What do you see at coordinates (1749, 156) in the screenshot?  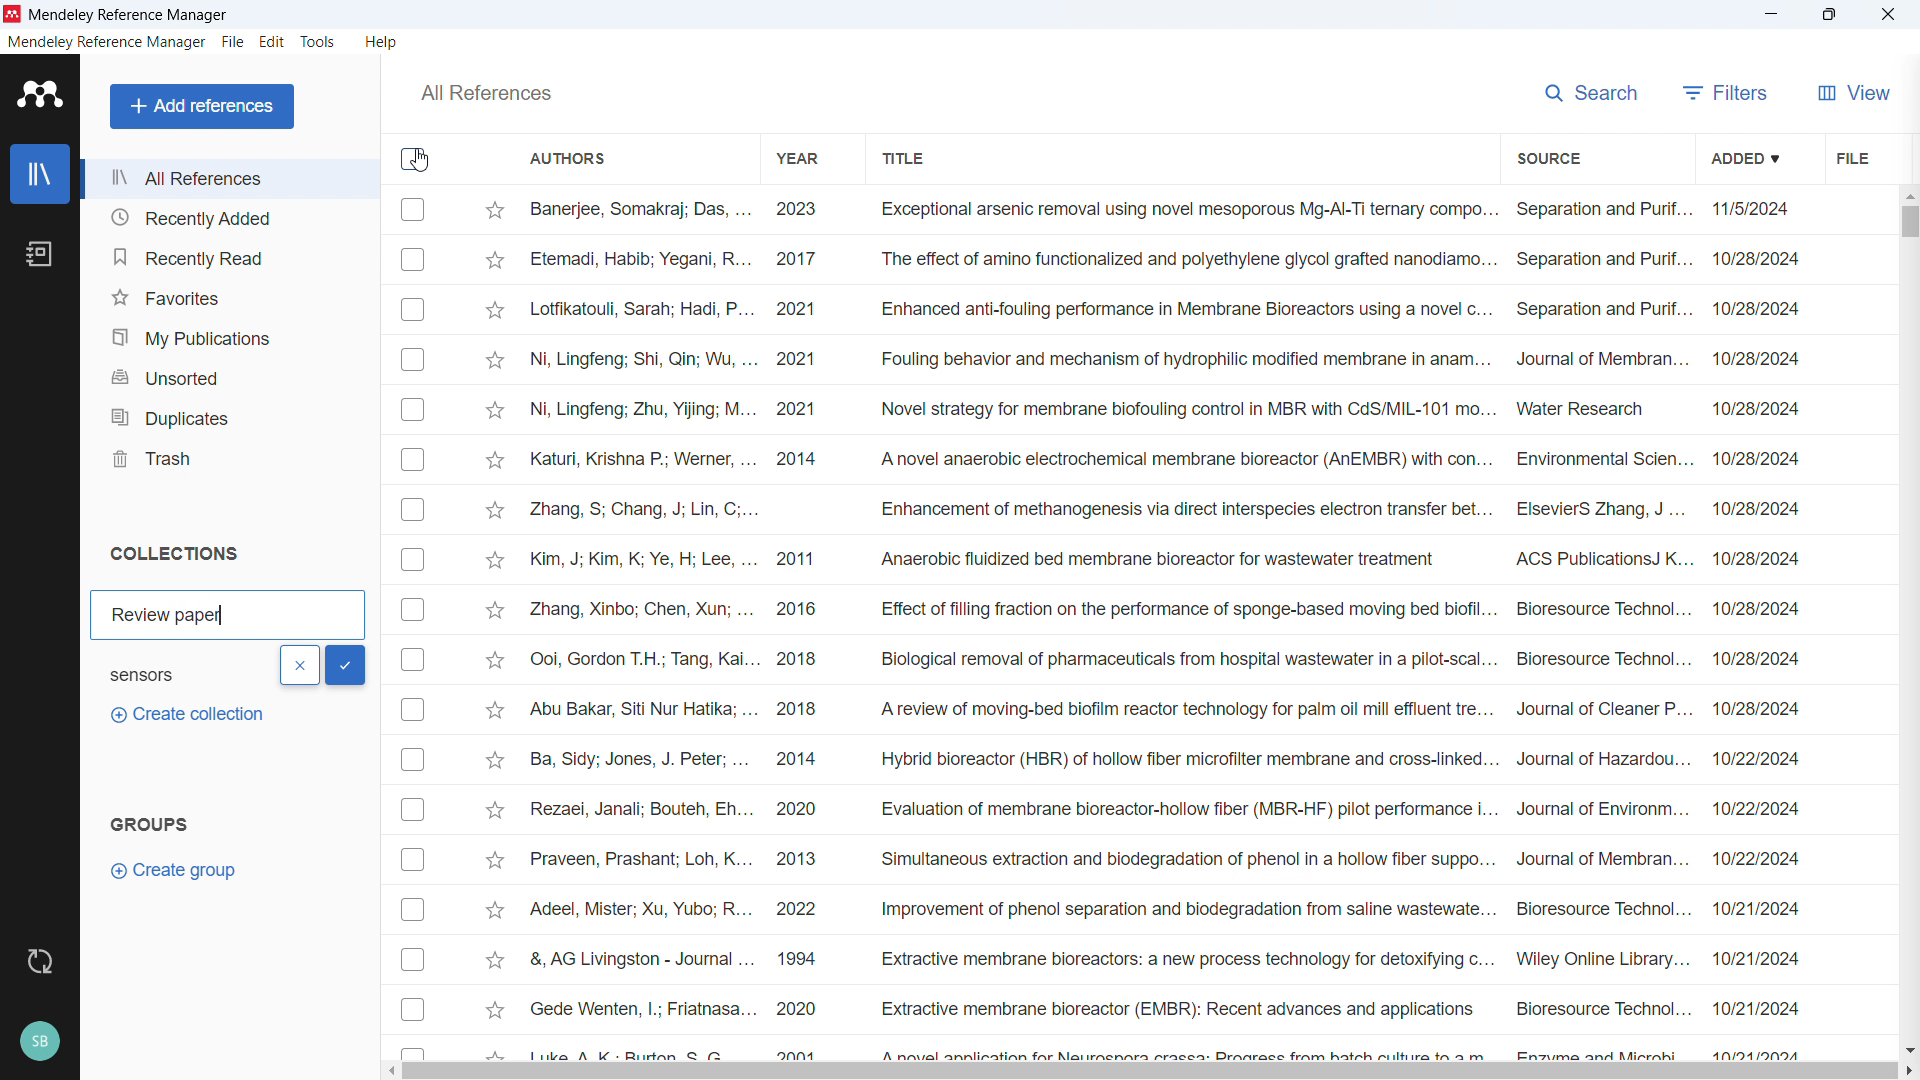 I see `Added` at bounding box center [1749, 156].